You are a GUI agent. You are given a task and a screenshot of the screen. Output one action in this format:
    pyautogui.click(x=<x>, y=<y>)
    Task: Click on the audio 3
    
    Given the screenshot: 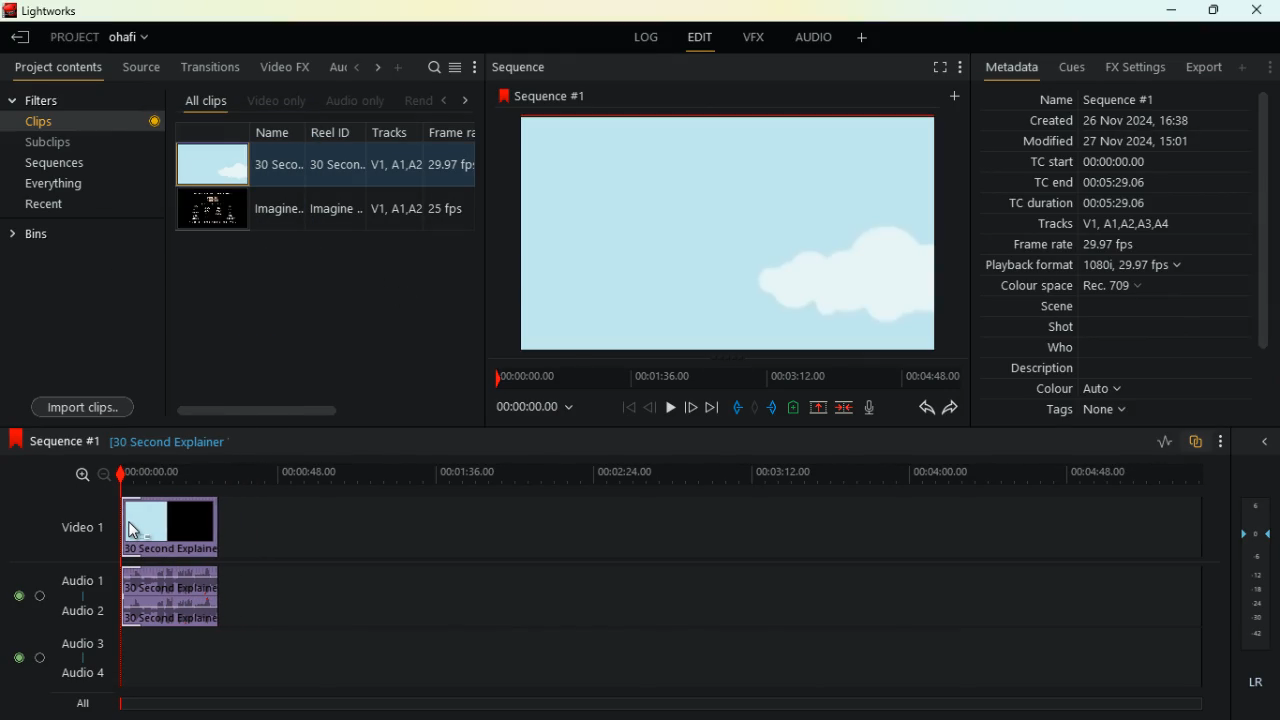 What is the action you would take?
    pyautogui.click(x=81, y=643)
    